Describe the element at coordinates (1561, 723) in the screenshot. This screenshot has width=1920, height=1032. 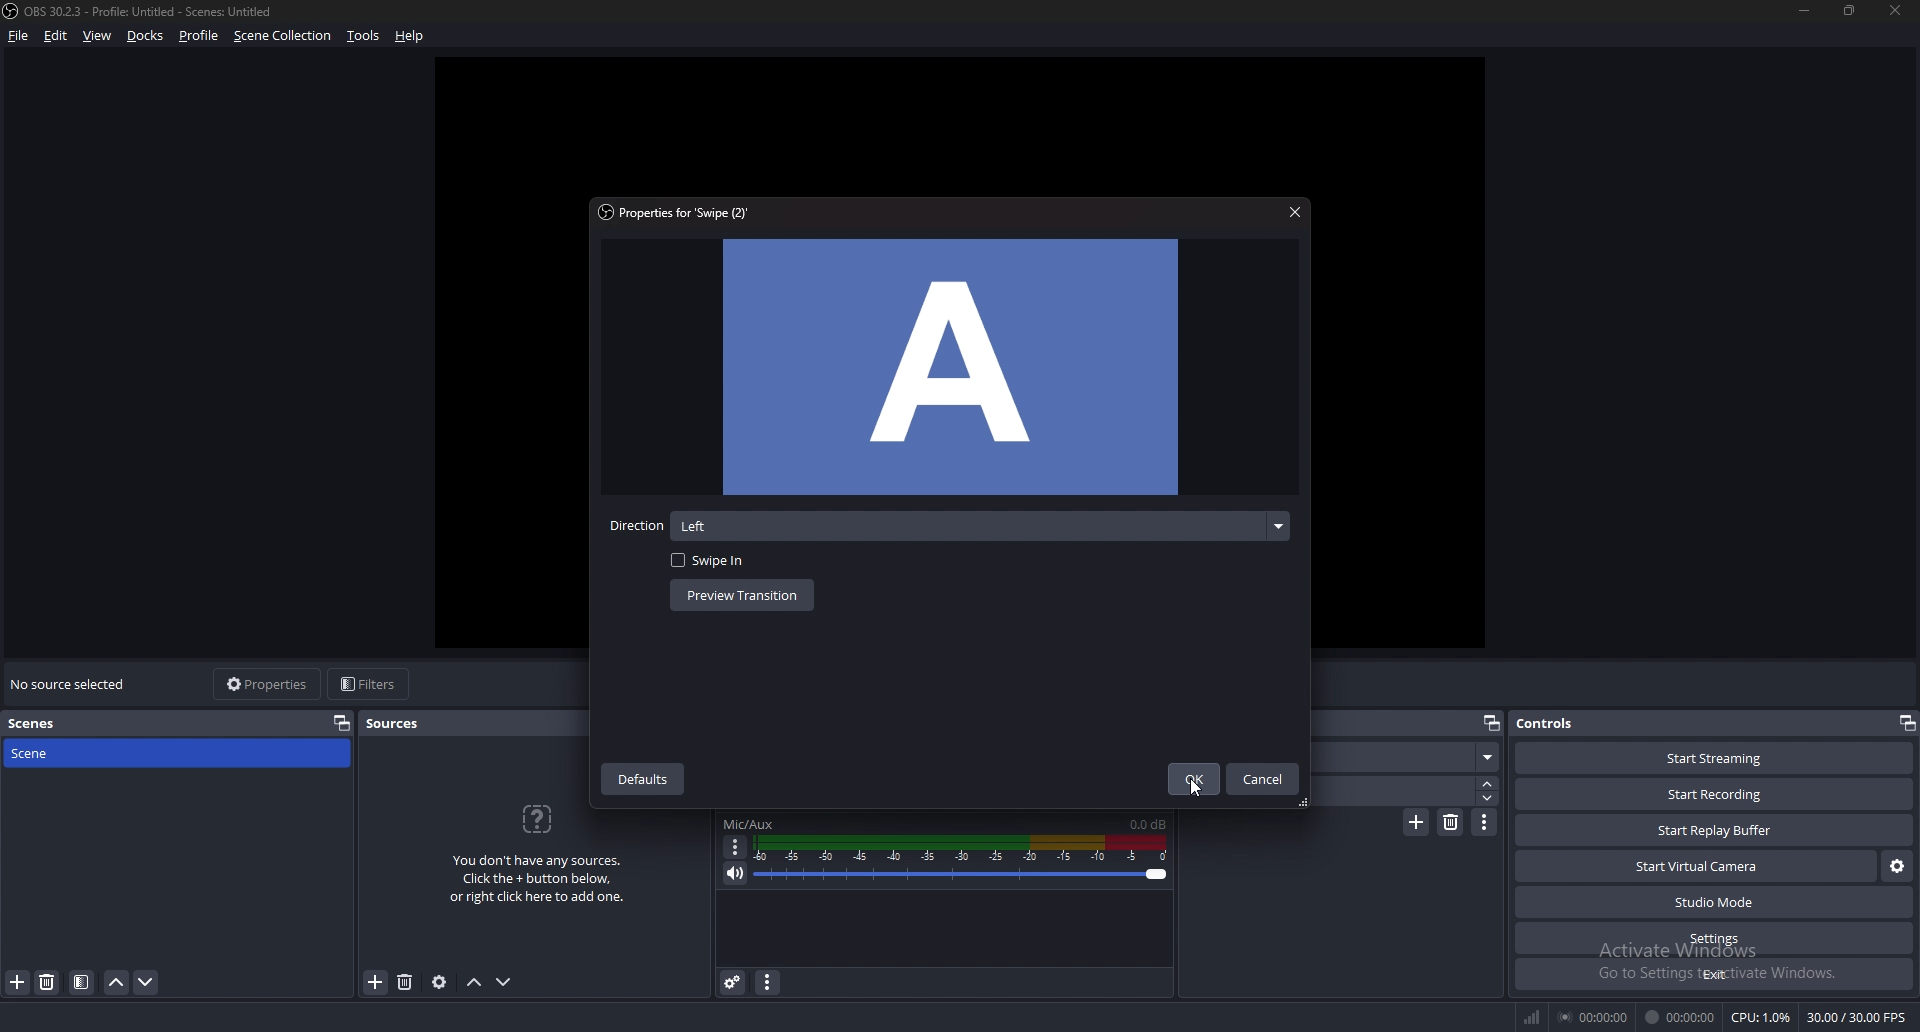
I see `controls` at that location.